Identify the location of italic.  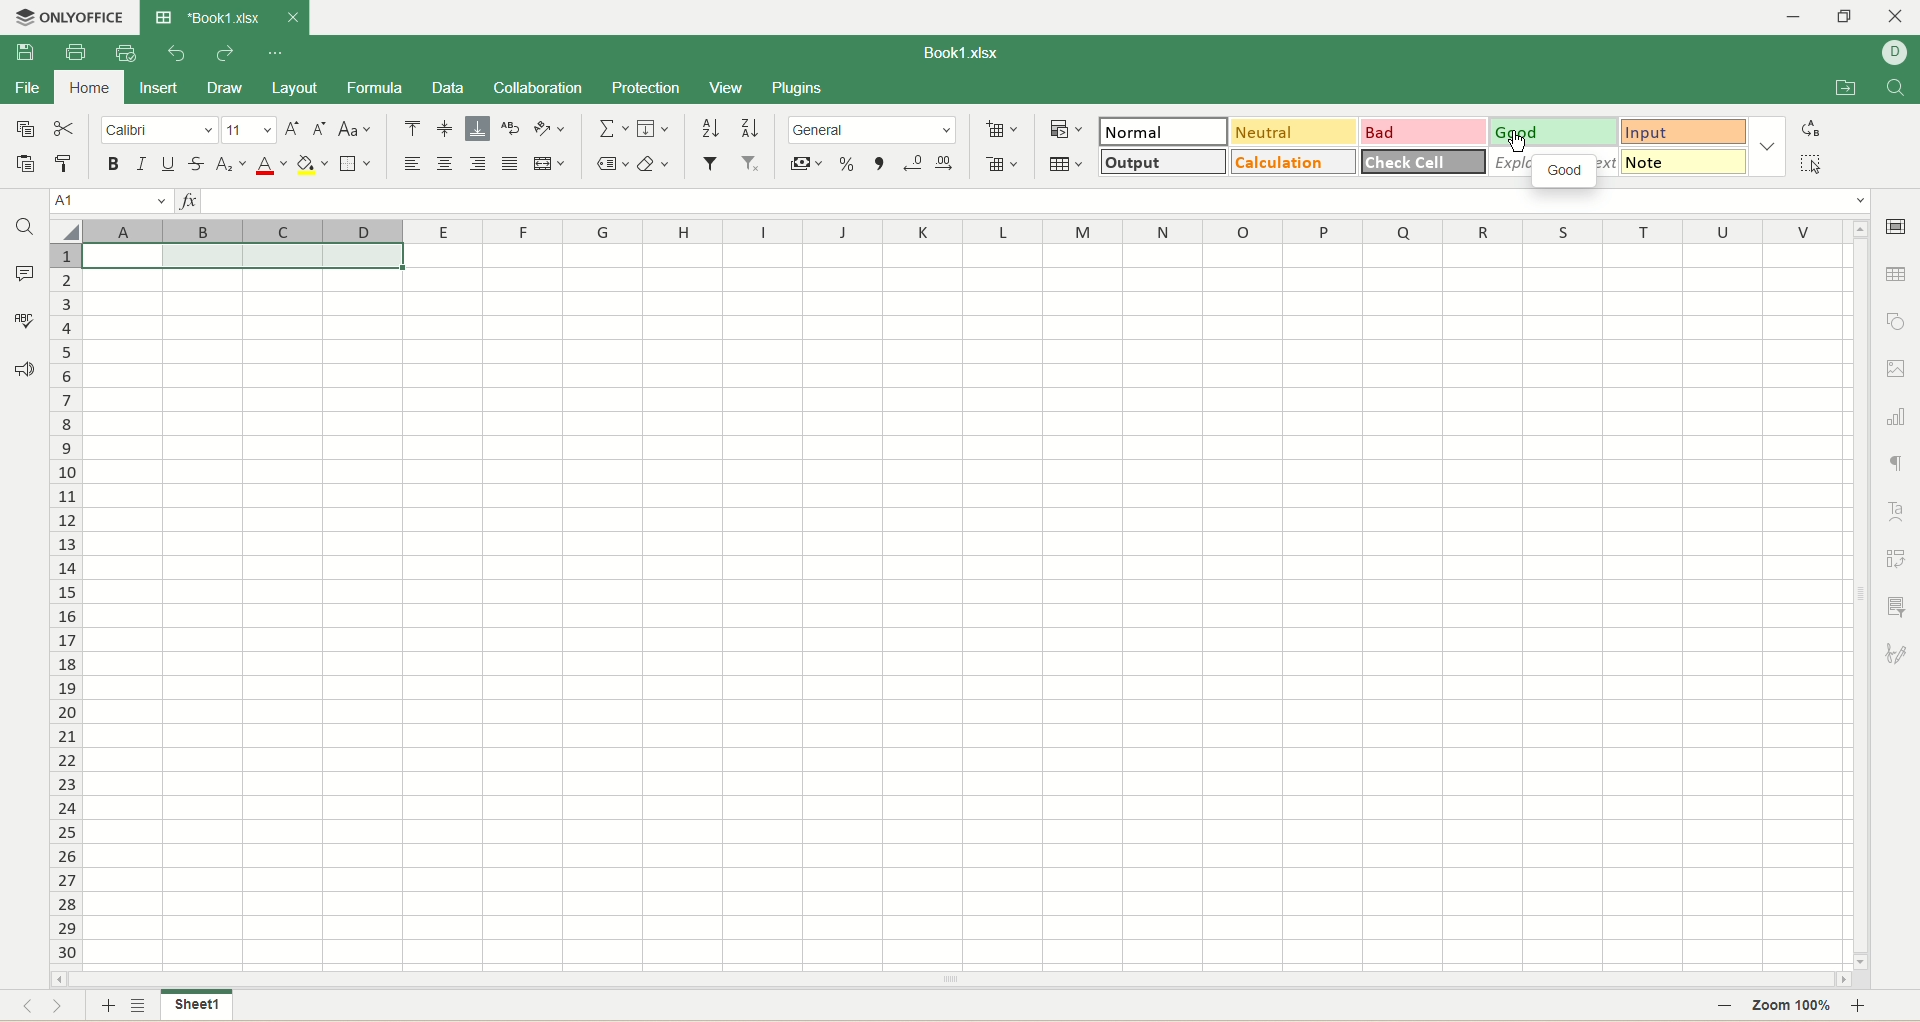
(143, 163).